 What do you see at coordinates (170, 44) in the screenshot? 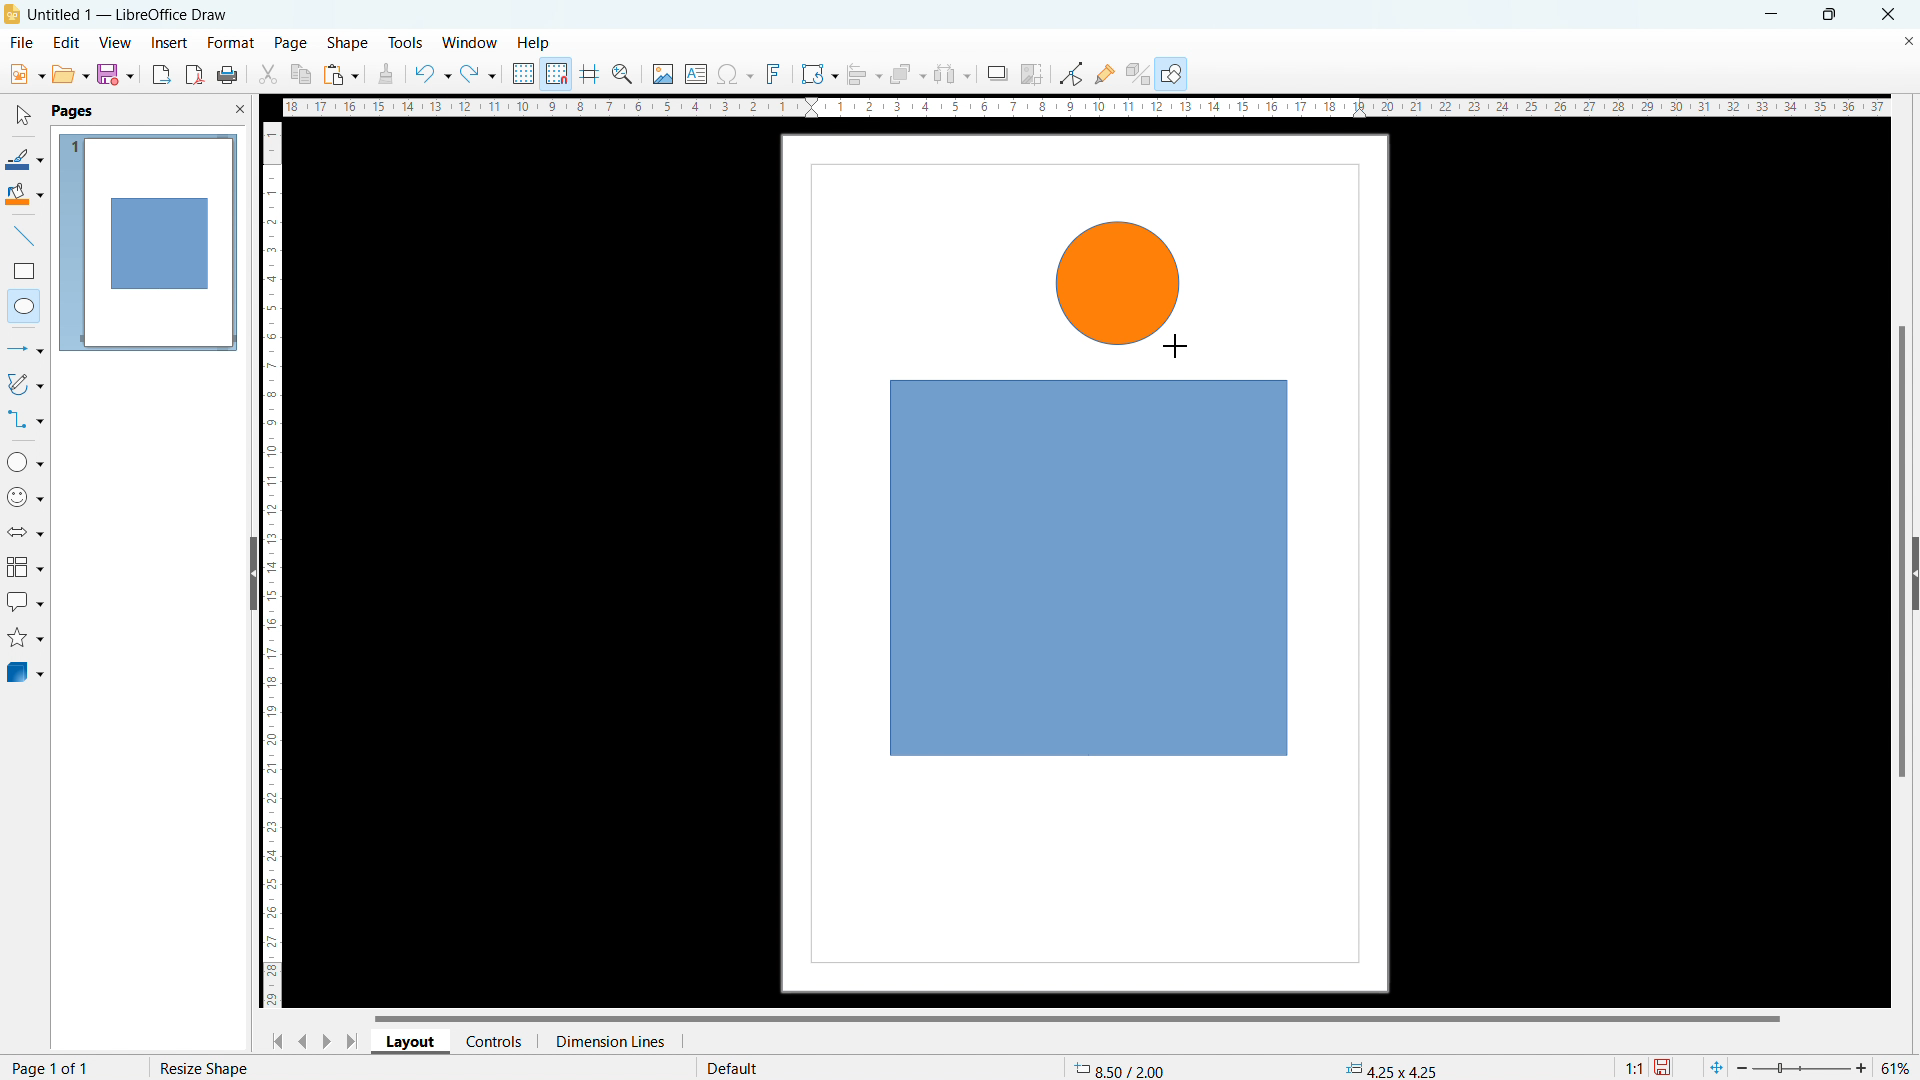
I see `insert` at bounding box center [170, 44].